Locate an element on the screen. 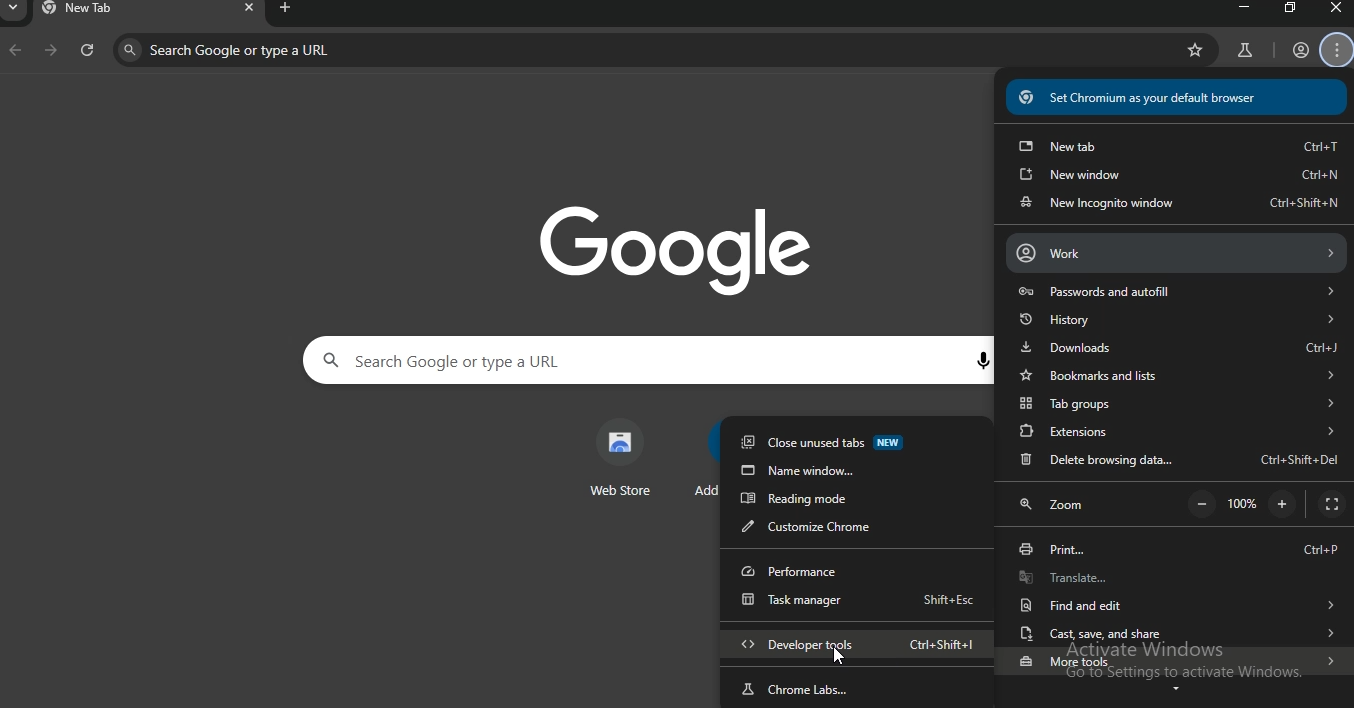 The image size is (1354, 708). tab groups is located at coordinates (1176, 403).